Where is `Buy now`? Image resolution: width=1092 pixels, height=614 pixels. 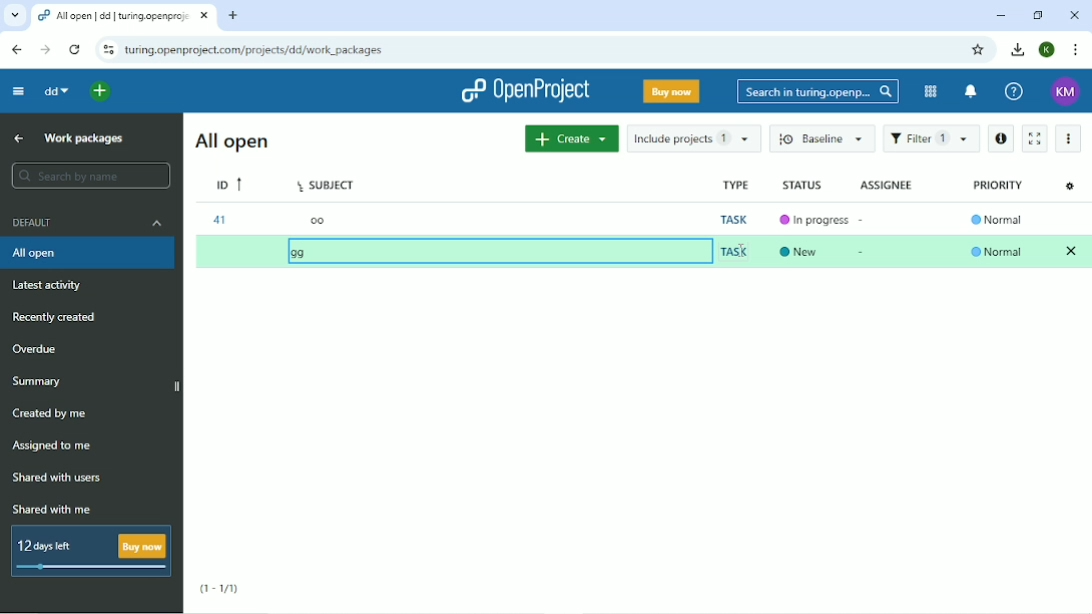
Buy now is located at coordinates (670, 93).